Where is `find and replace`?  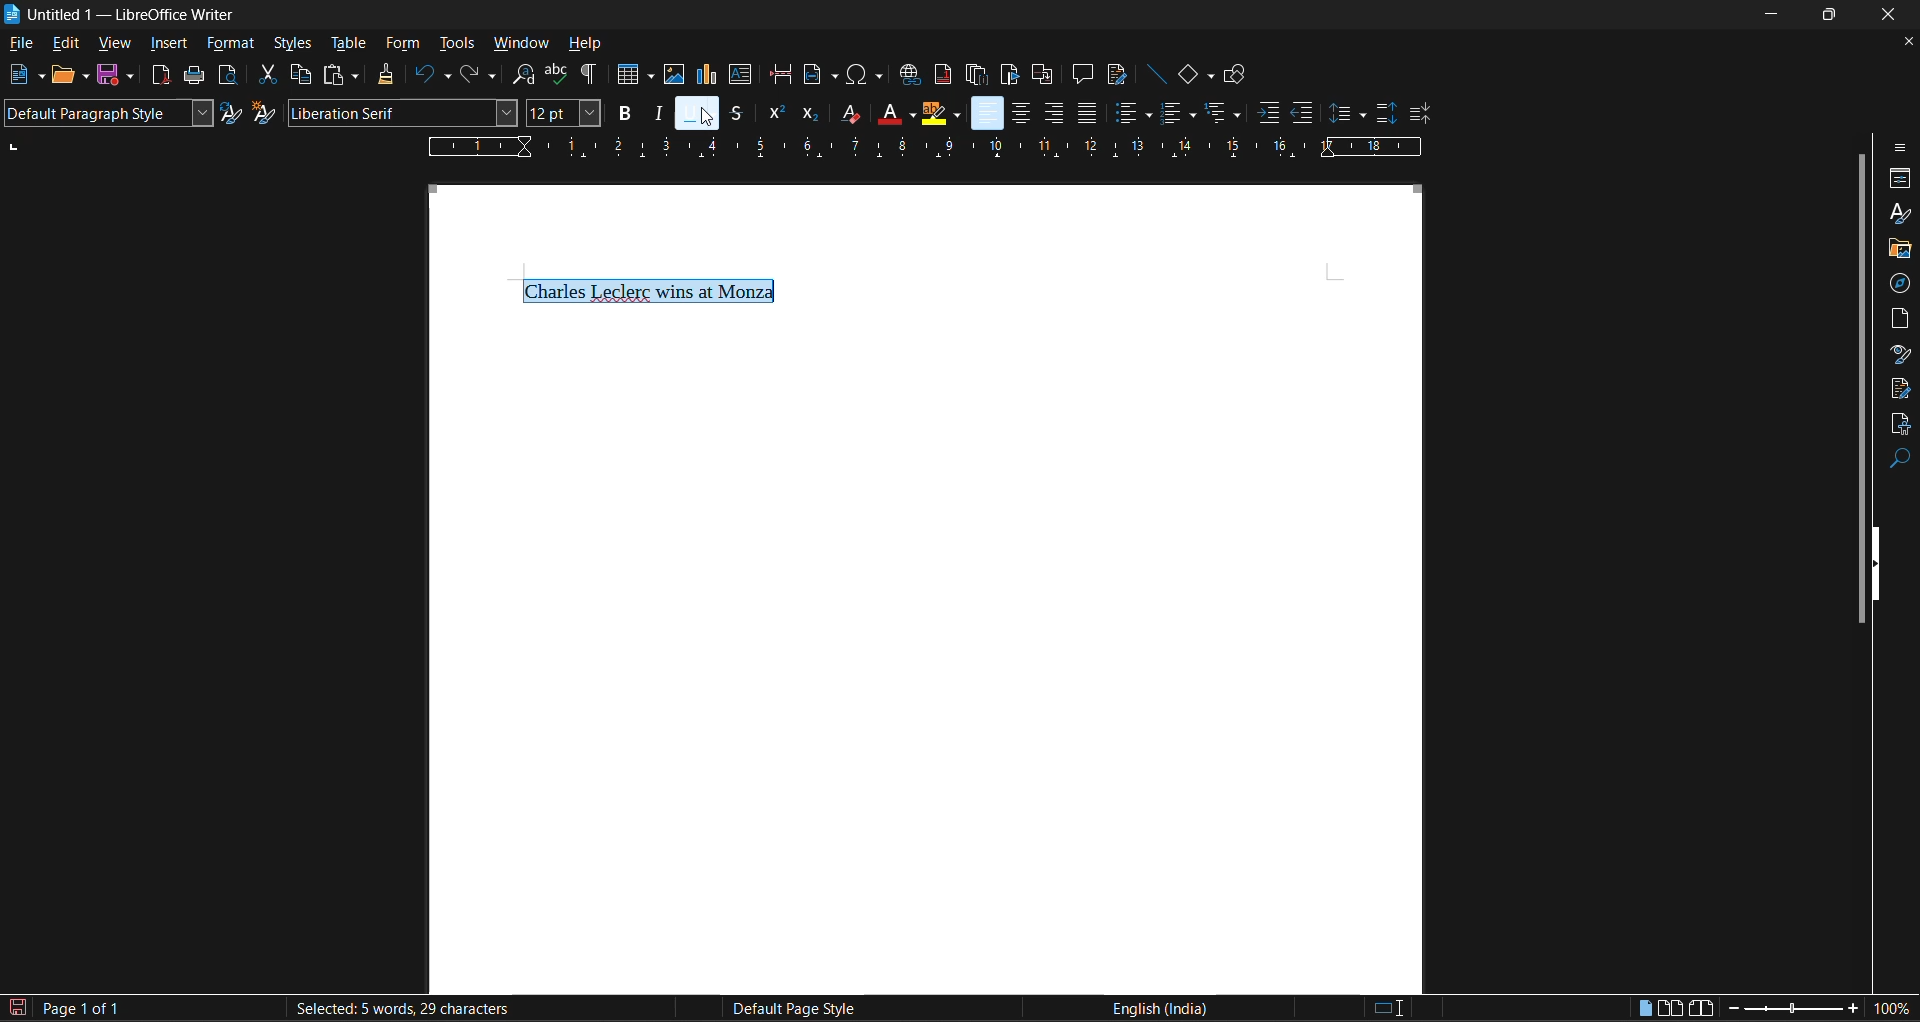
find and replace is located at coordinates (525, 74).